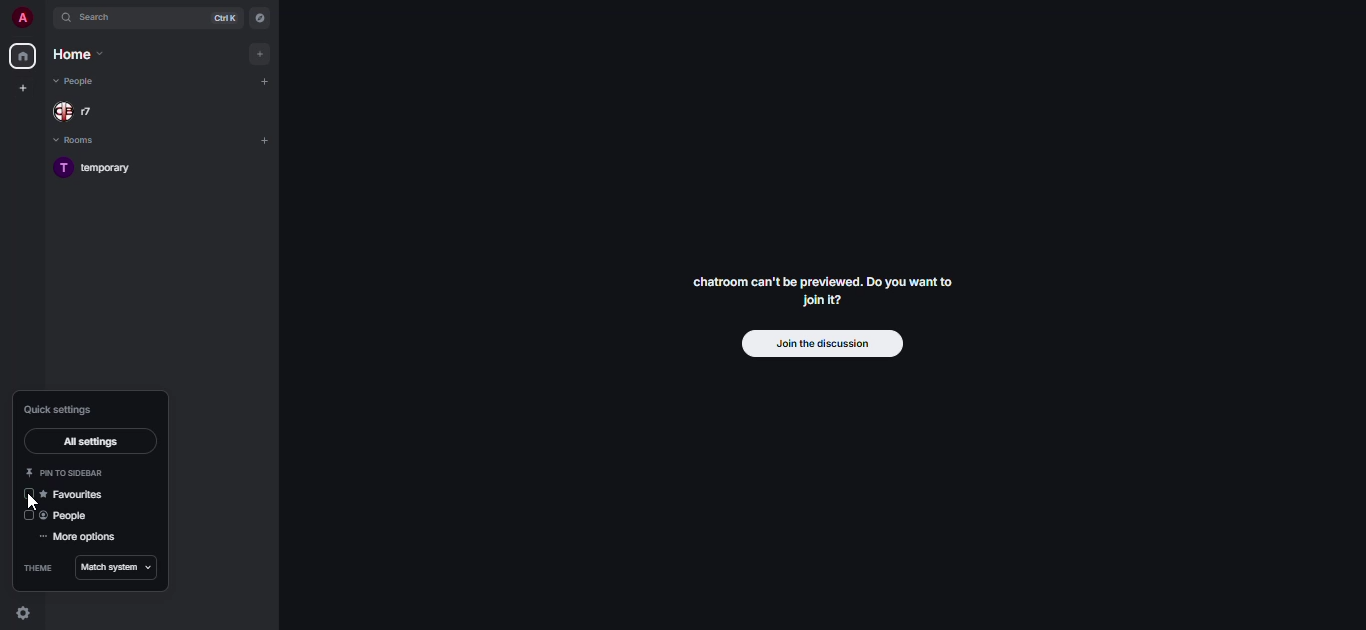 Image resolution: width=1366 pixels, height=630 pixels. What do you see at coordinates (20, 17) in the screenshot?
I see `profile` at bounding box center [20, 17].